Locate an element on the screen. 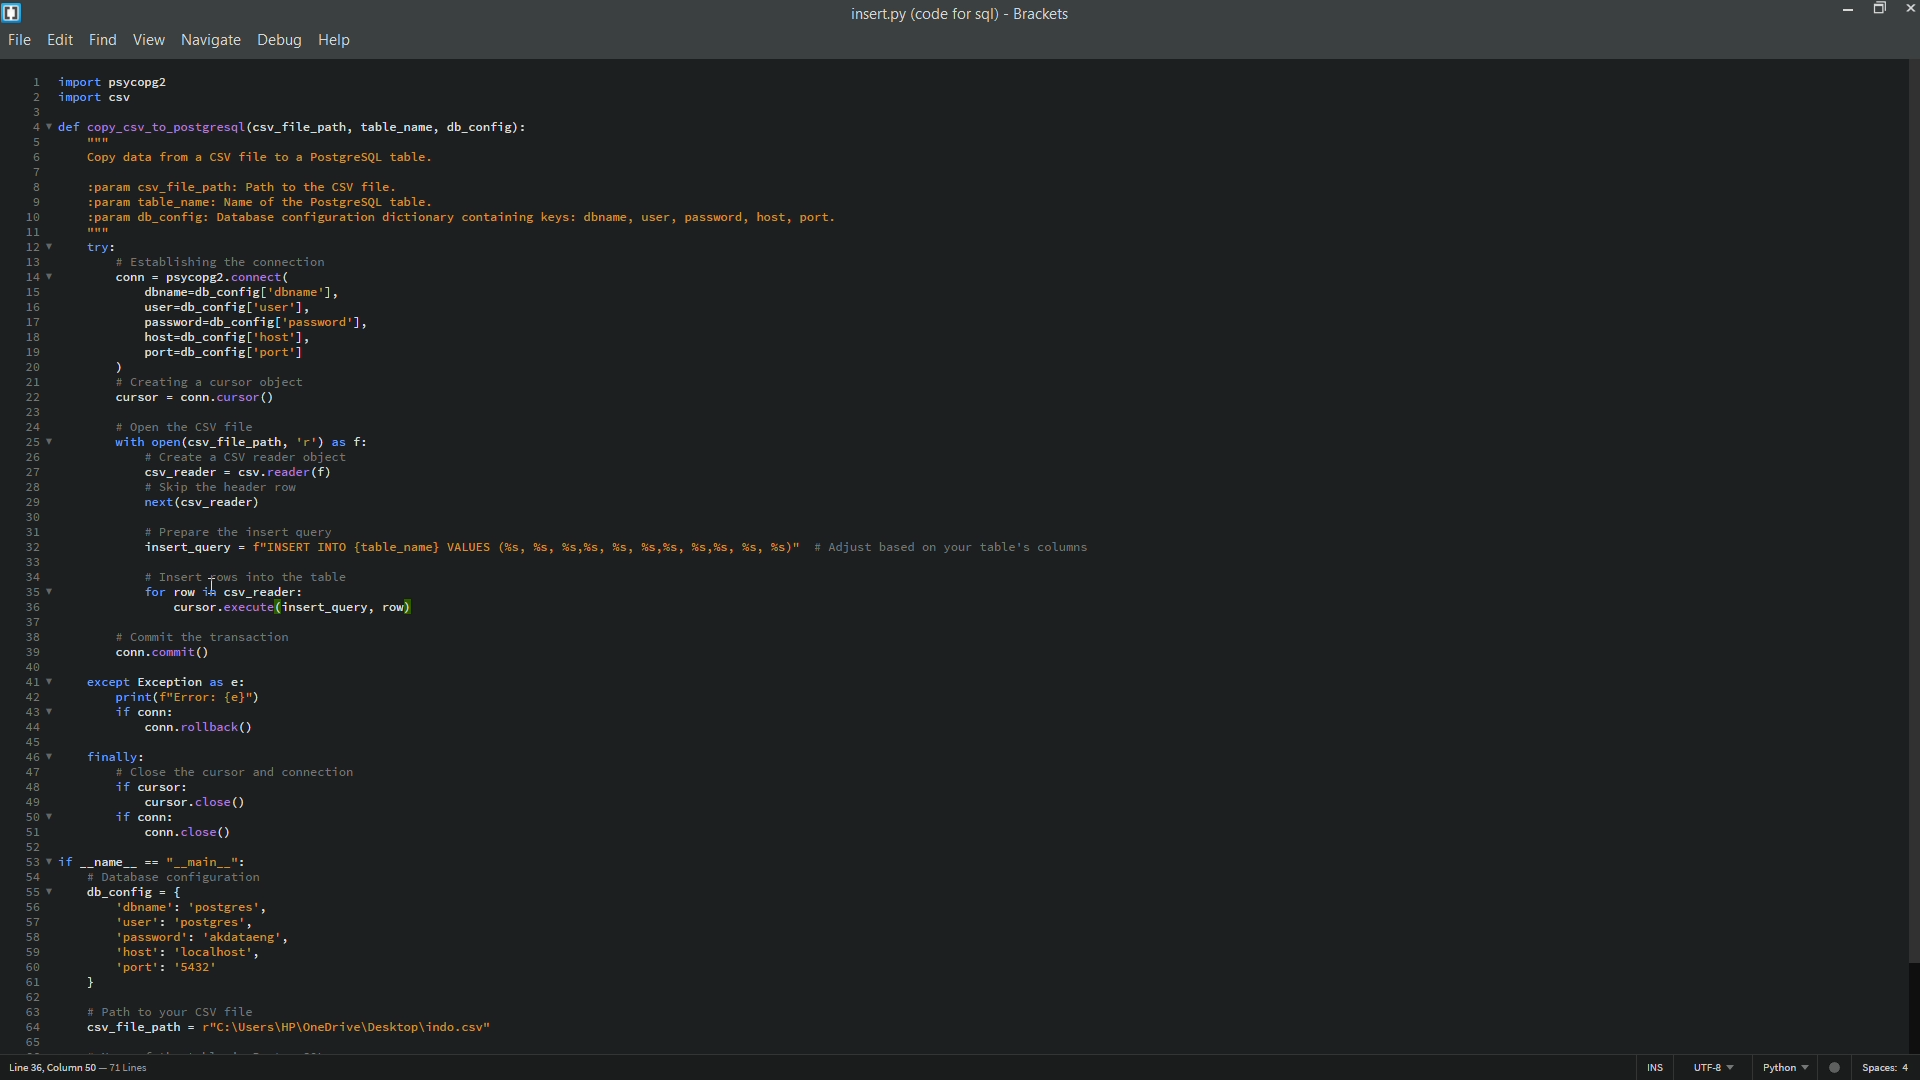 This screenshot has width=1920, height=1080. cursor position is located at coordinates (52, 1068).